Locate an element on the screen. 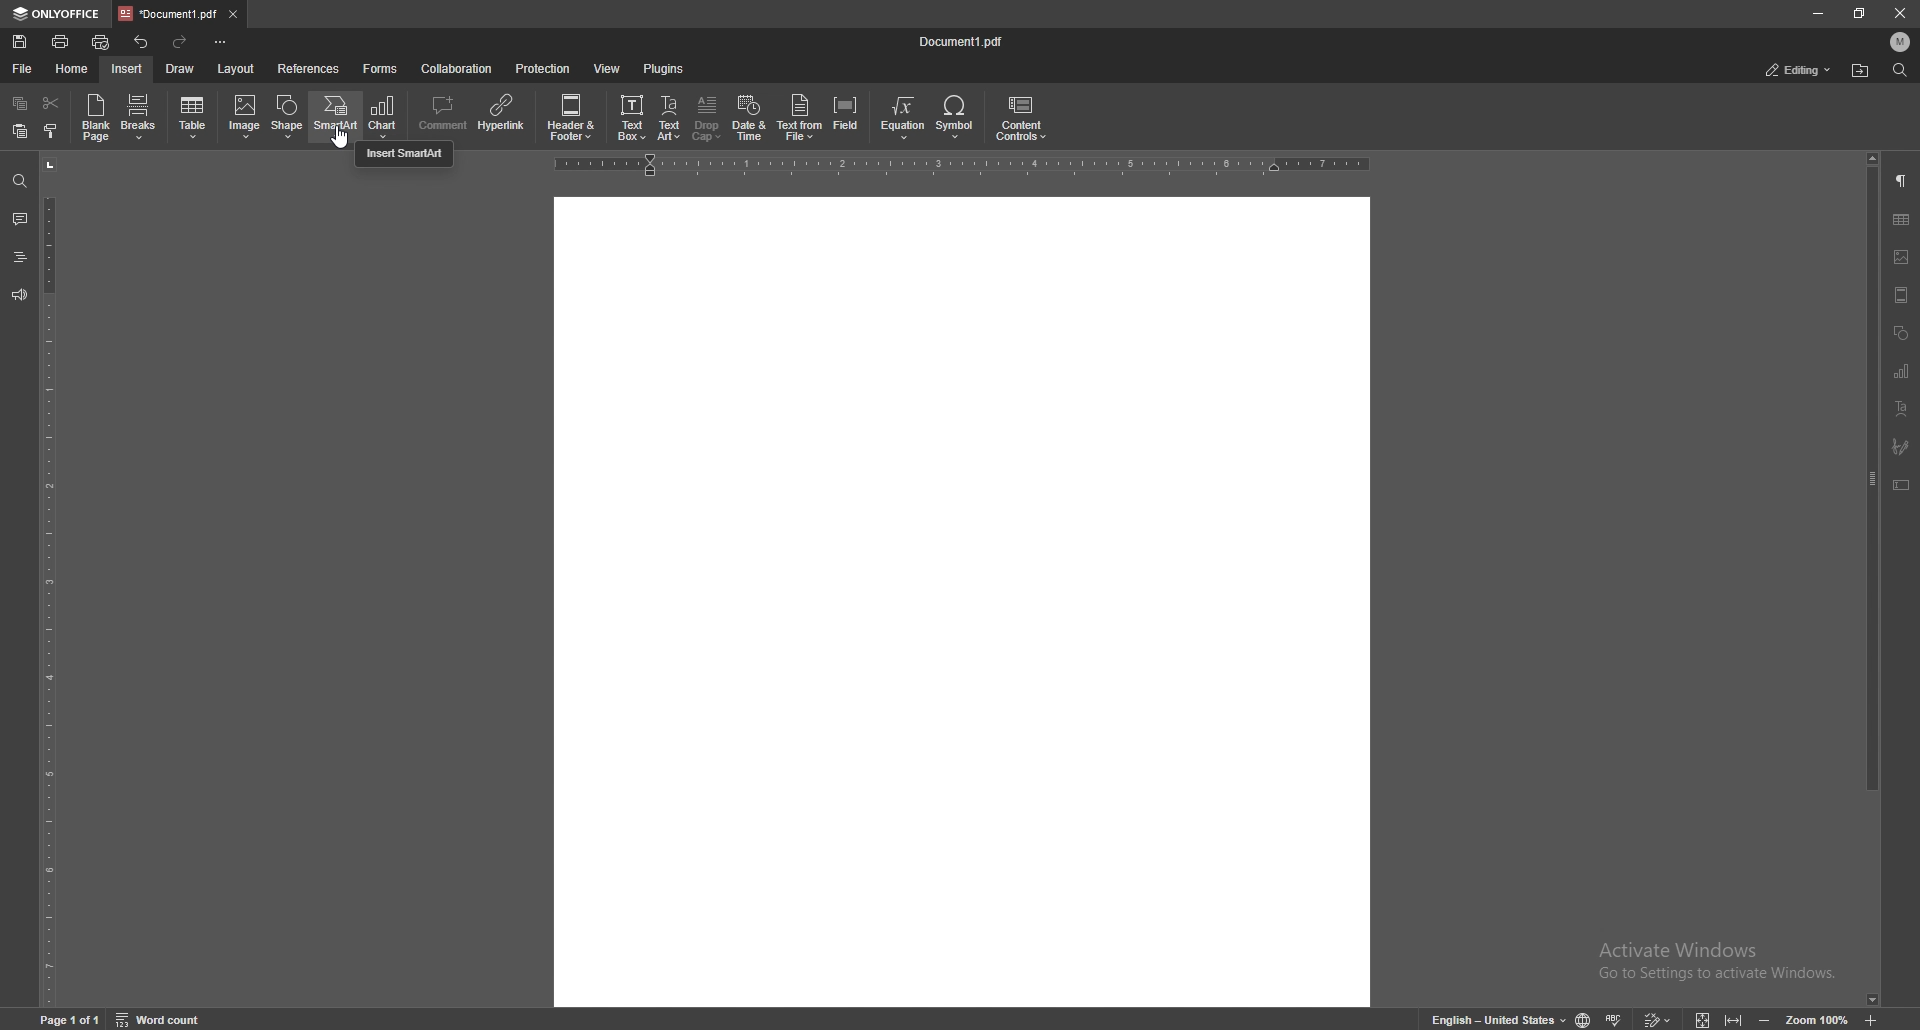 The height and width of the screenshot is (1030, 1920). text art is located at coordinates (671, 118).